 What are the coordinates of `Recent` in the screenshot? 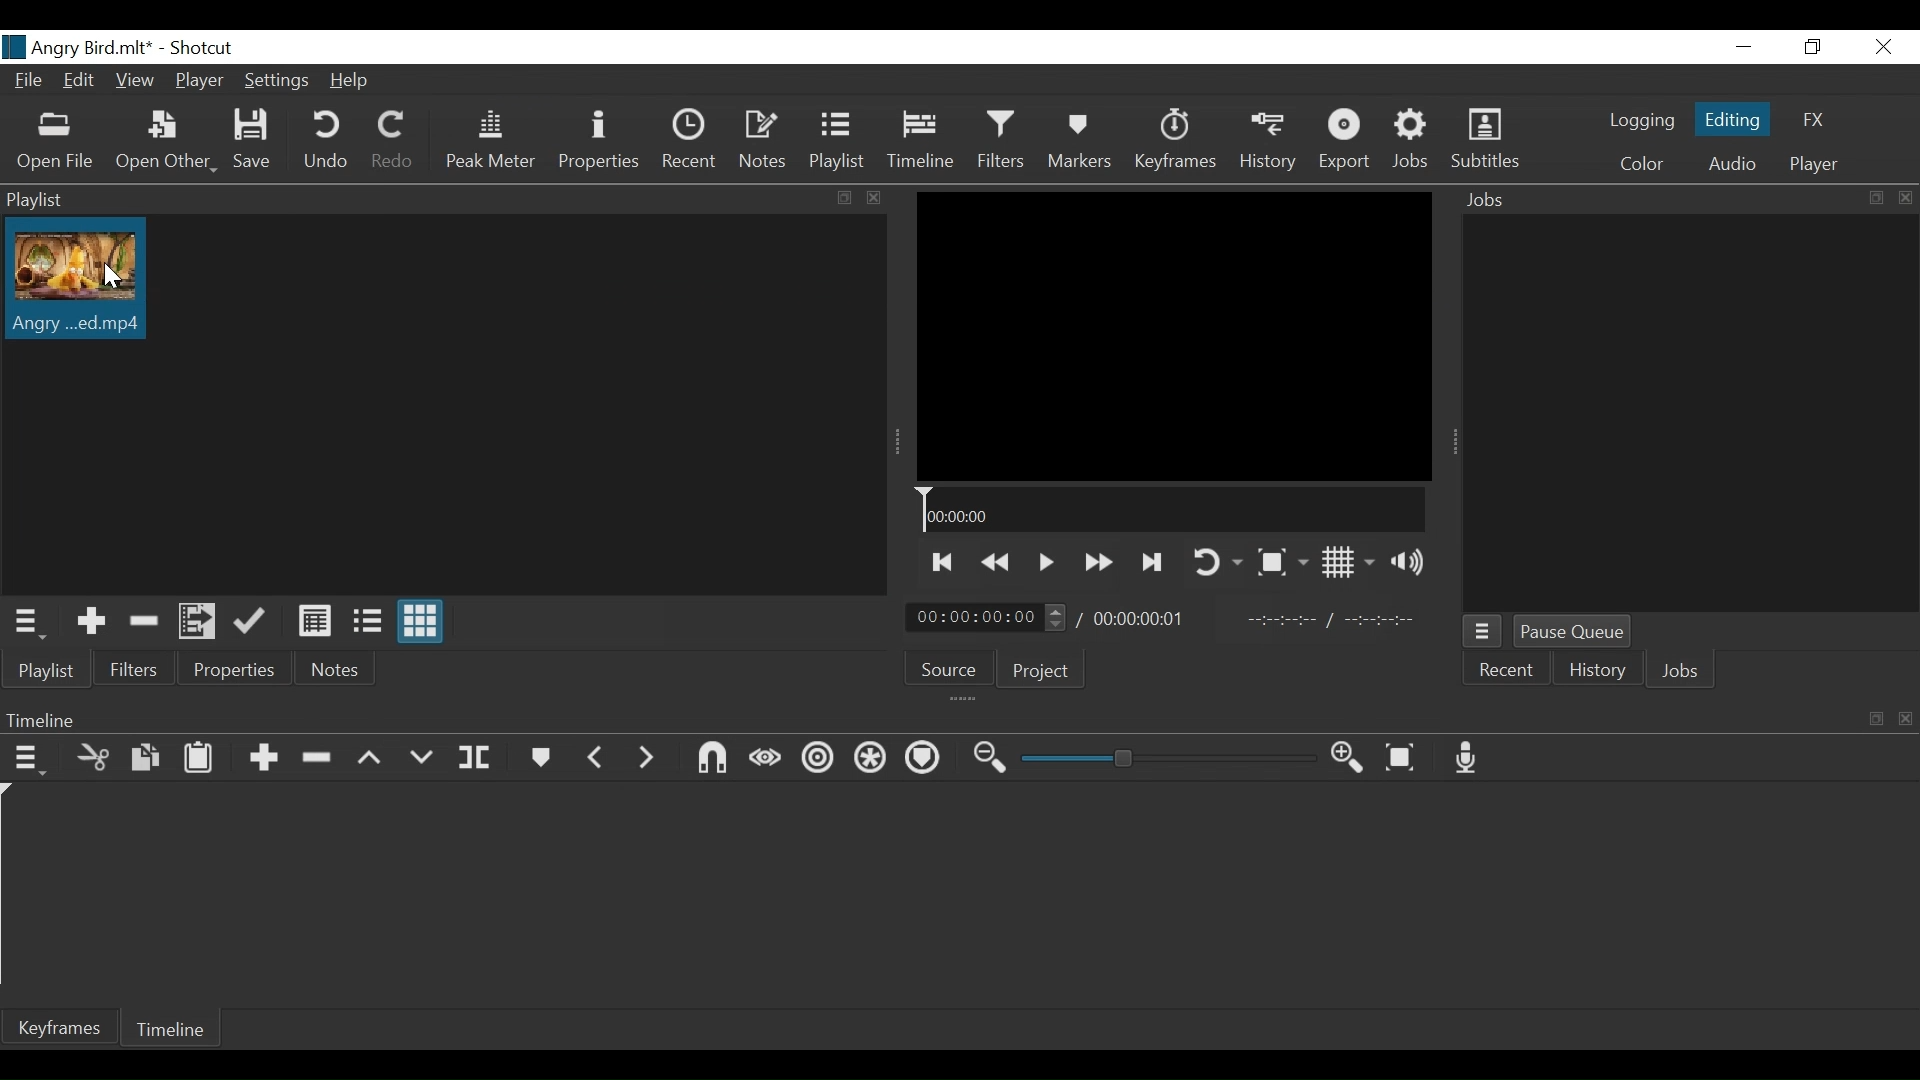 It's located at (691, 140).